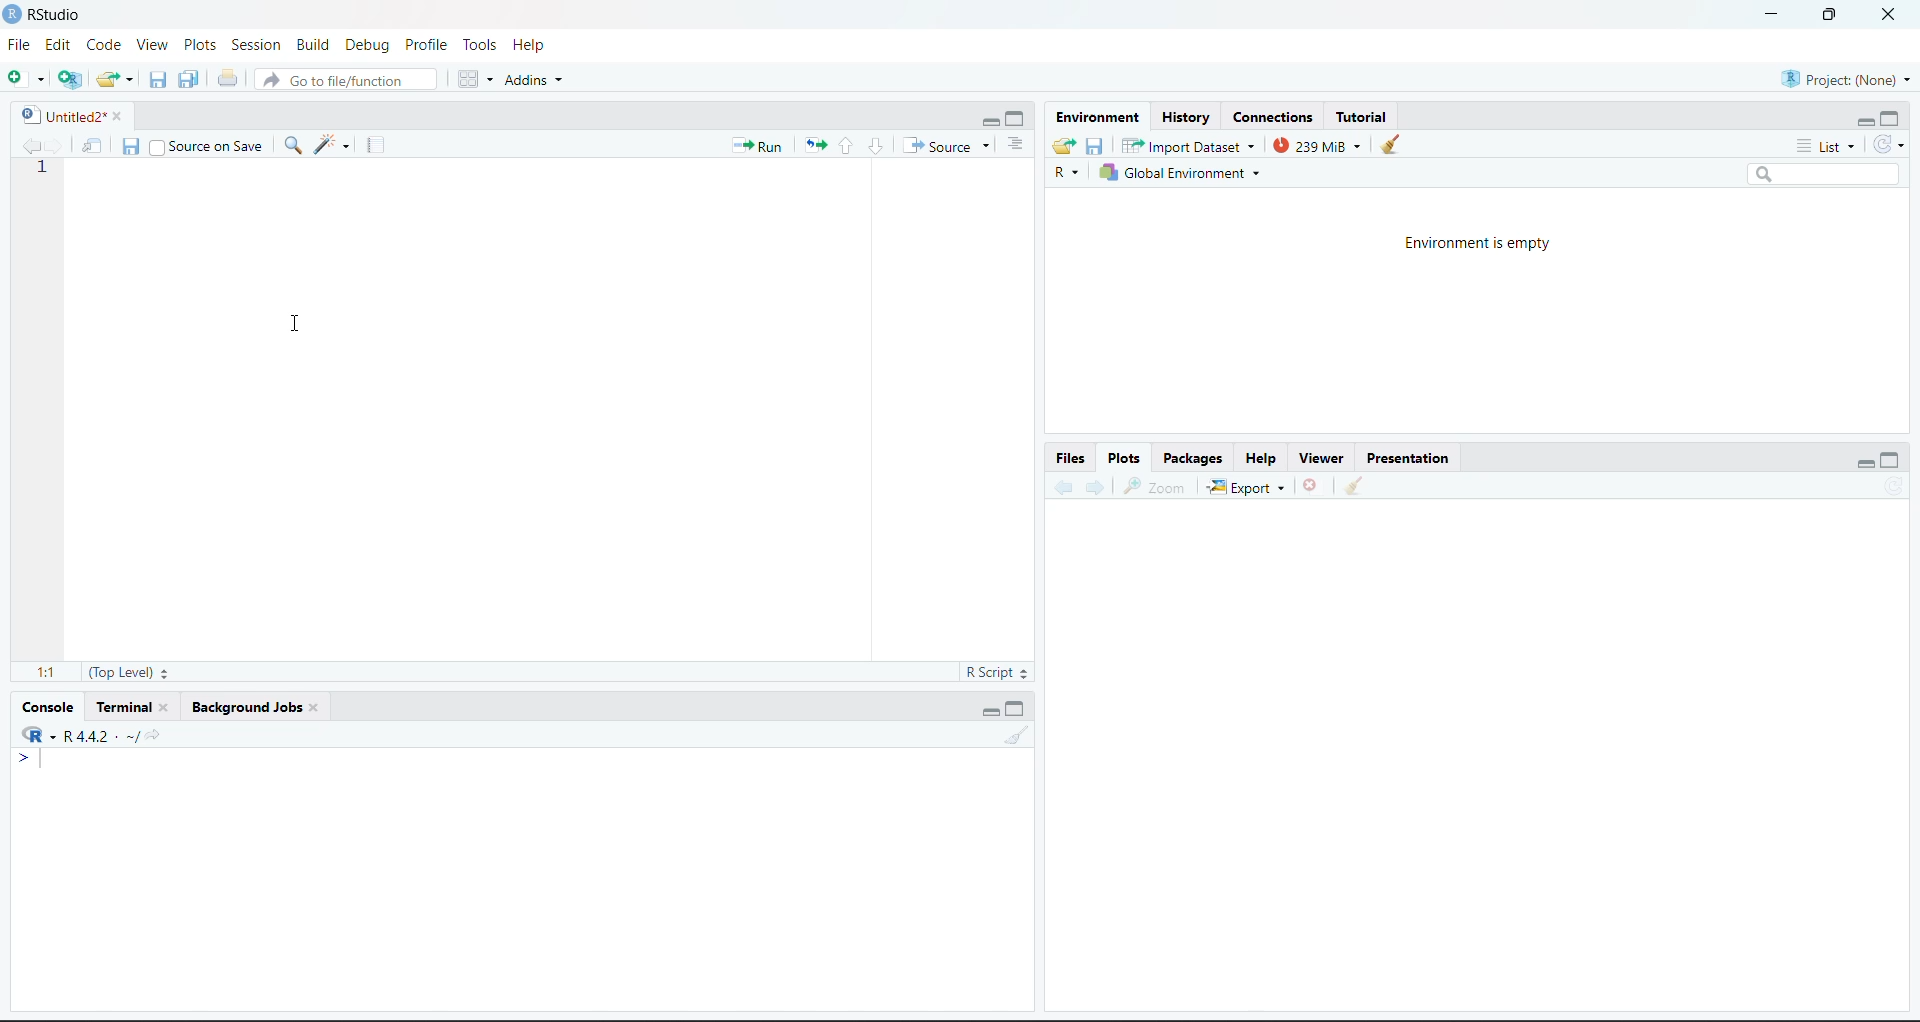 The height and width of the screenshot is (1022, 1920). What do you see at coordinates (1822, 149) in the screenshot?
I see `List` at bounding box center [1822, 149].